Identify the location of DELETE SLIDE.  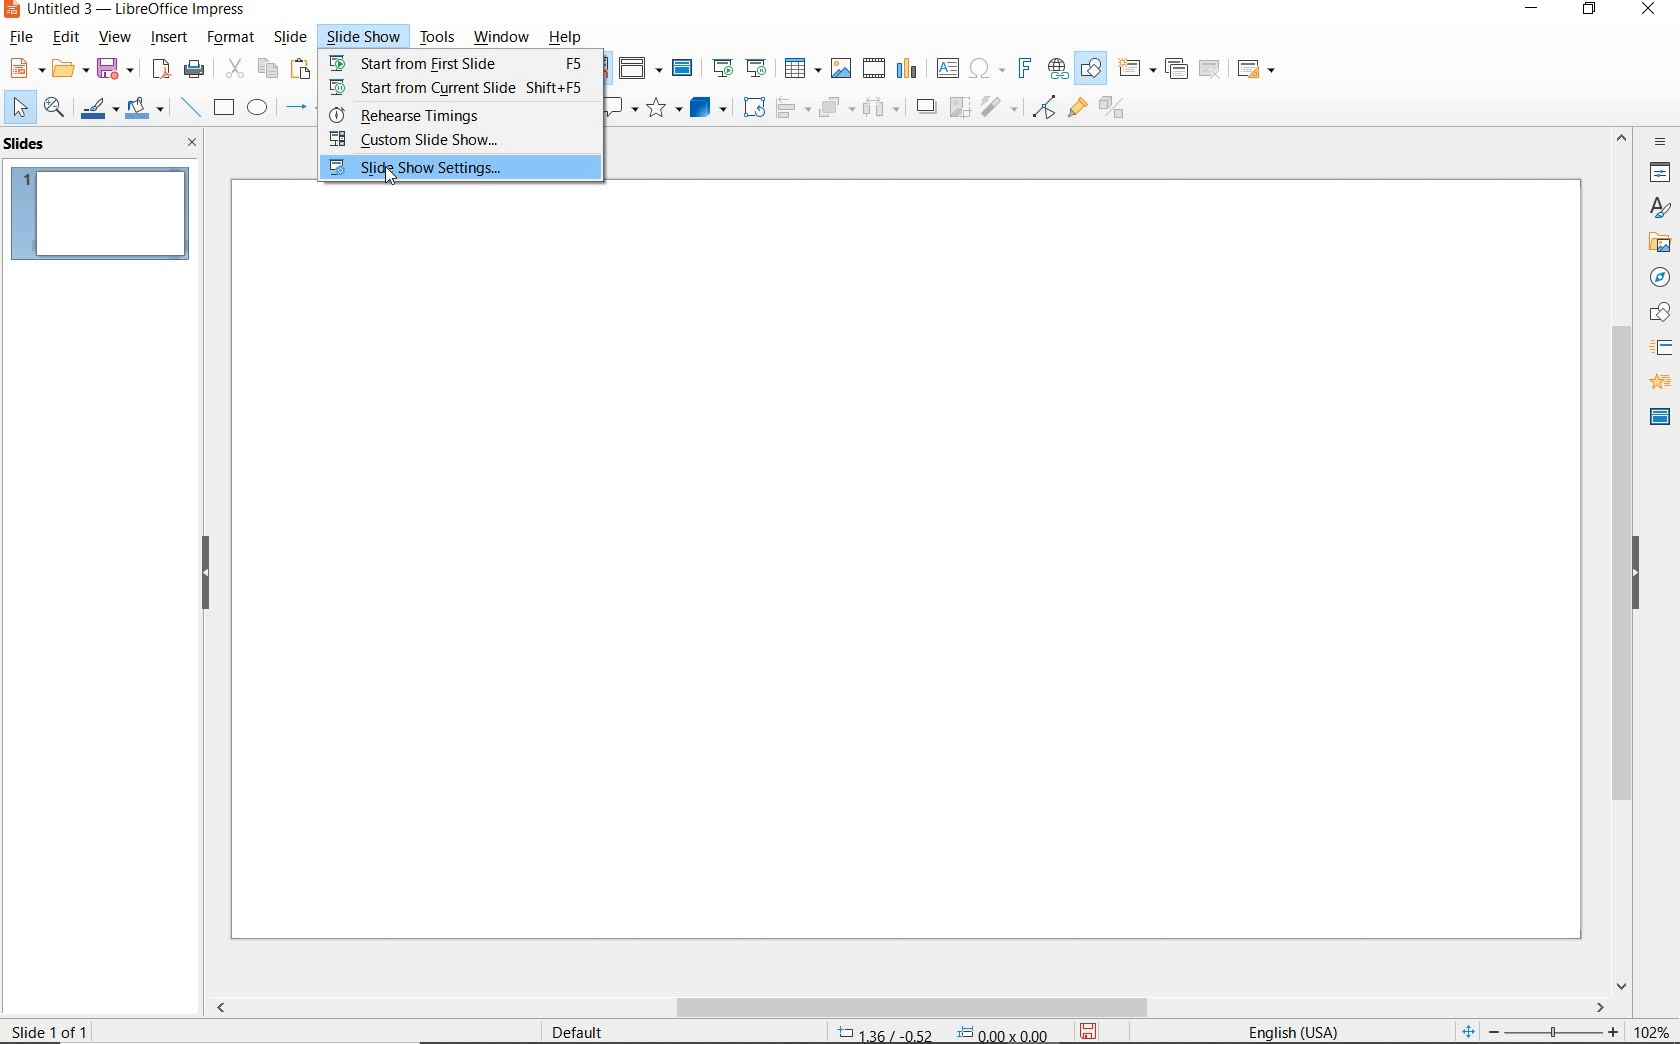
(1208, 68).